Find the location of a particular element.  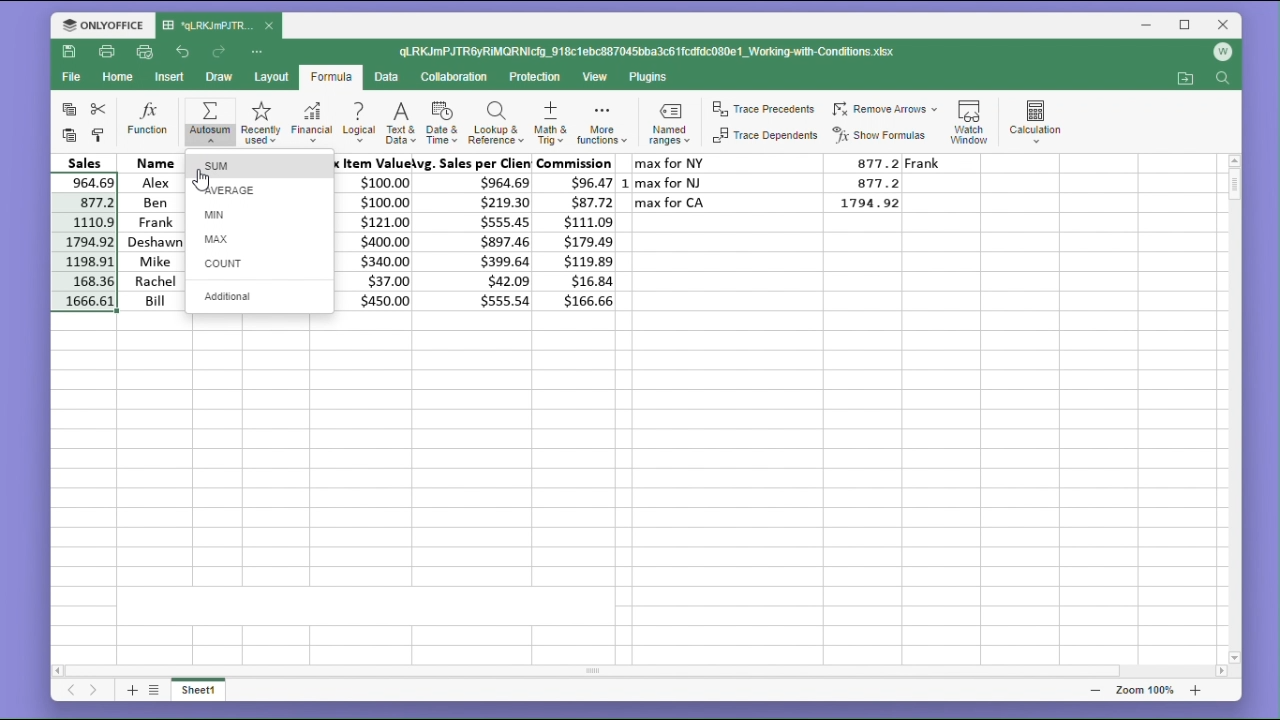

close is located at coordinates (1224, 24).